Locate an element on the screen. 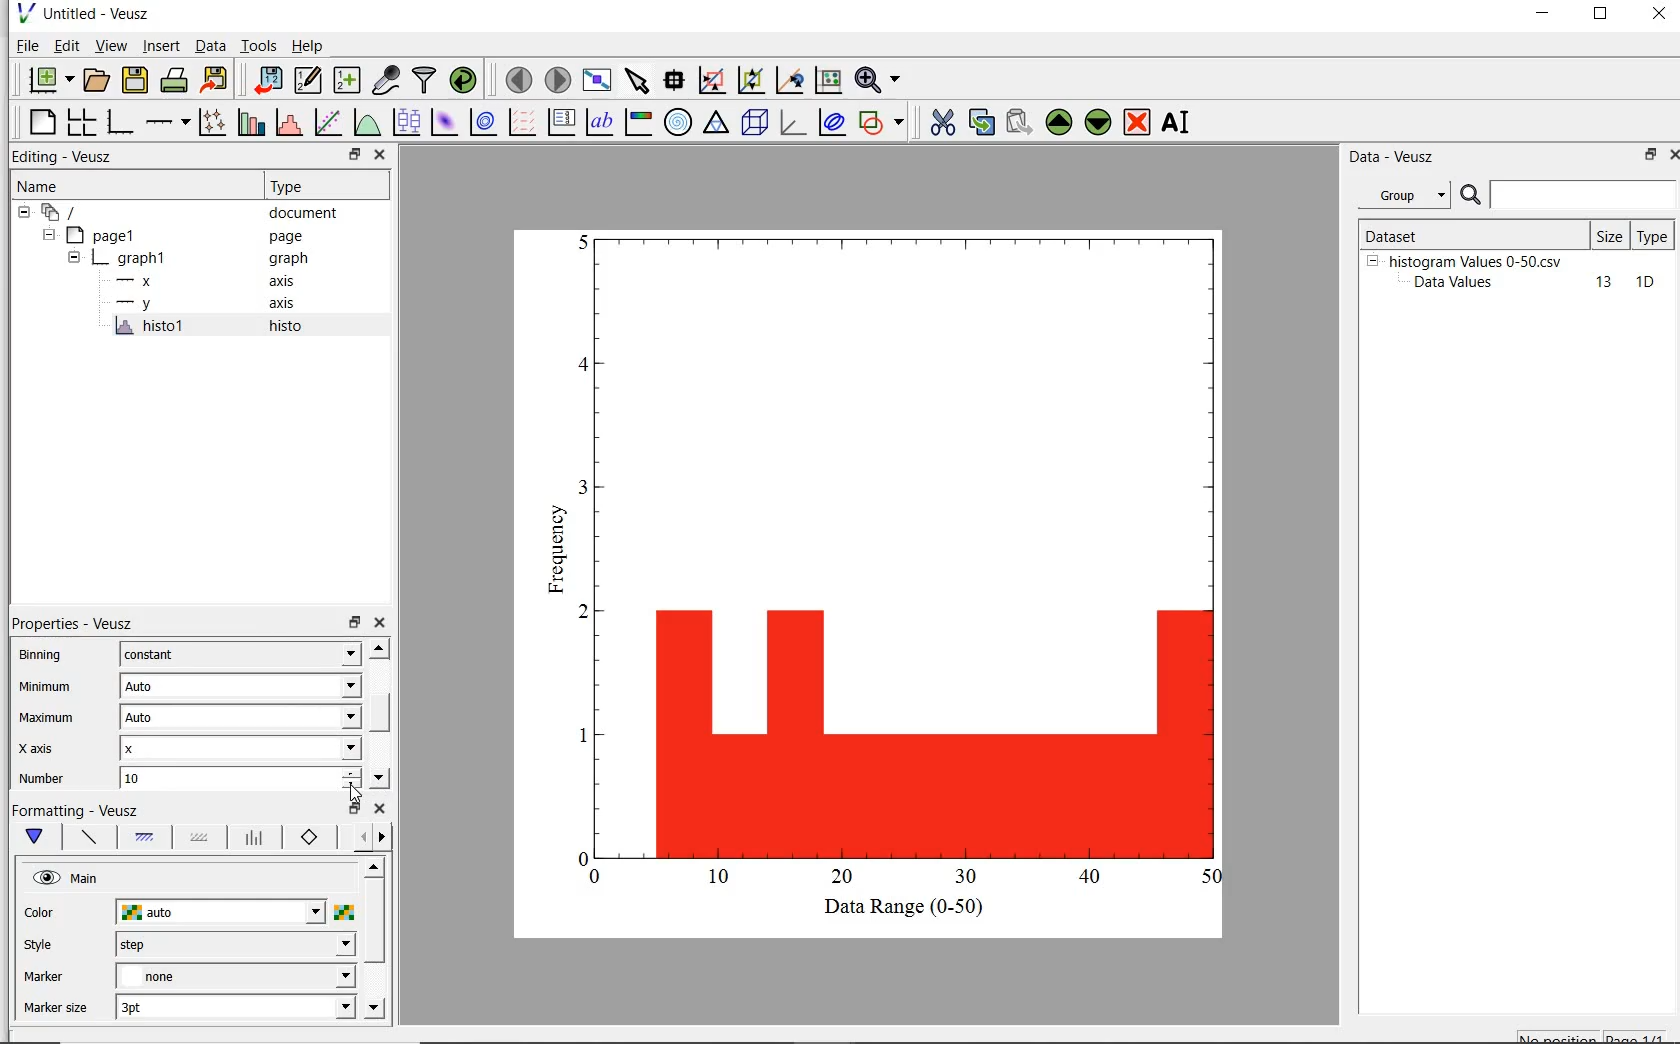 This screenshot has height=1044, width=1680. move to next page is located at coordinates (559, 79).